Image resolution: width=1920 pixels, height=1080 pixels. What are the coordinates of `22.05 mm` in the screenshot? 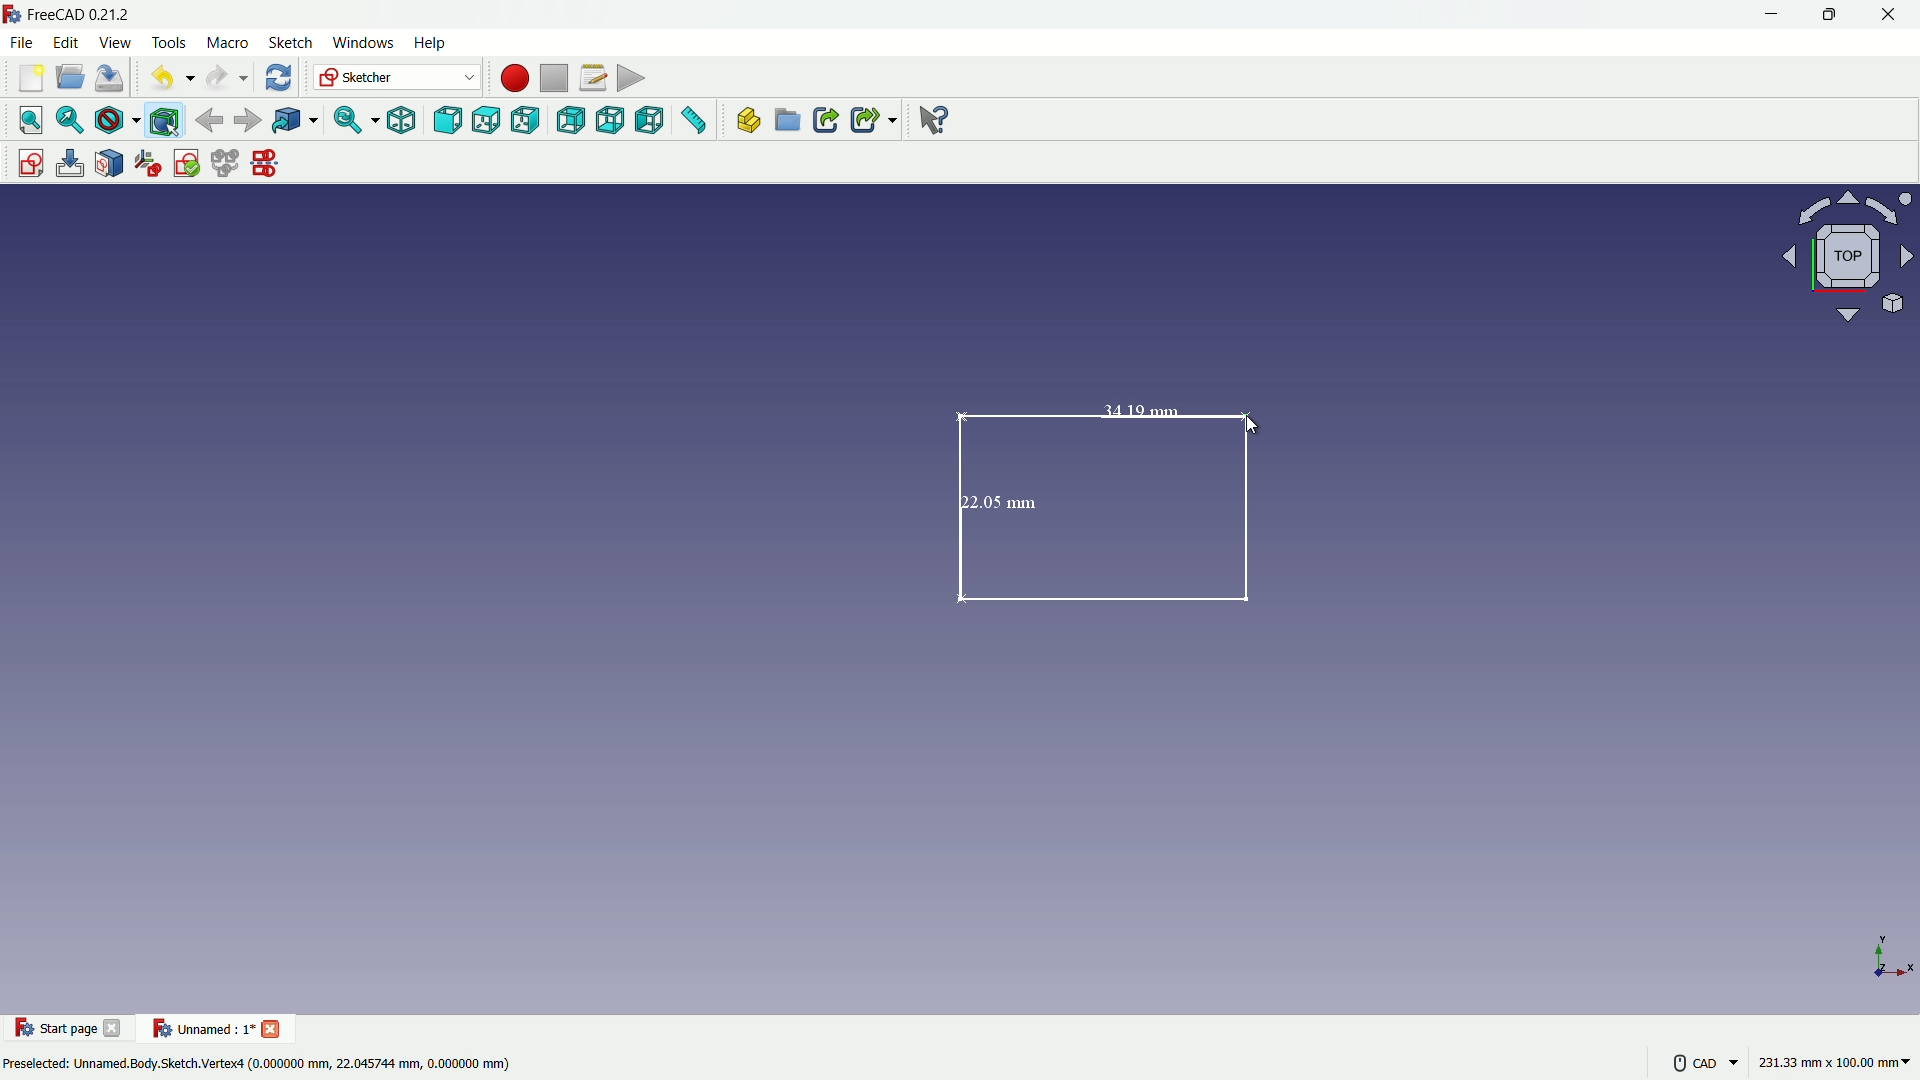 It's located at (999, 501).